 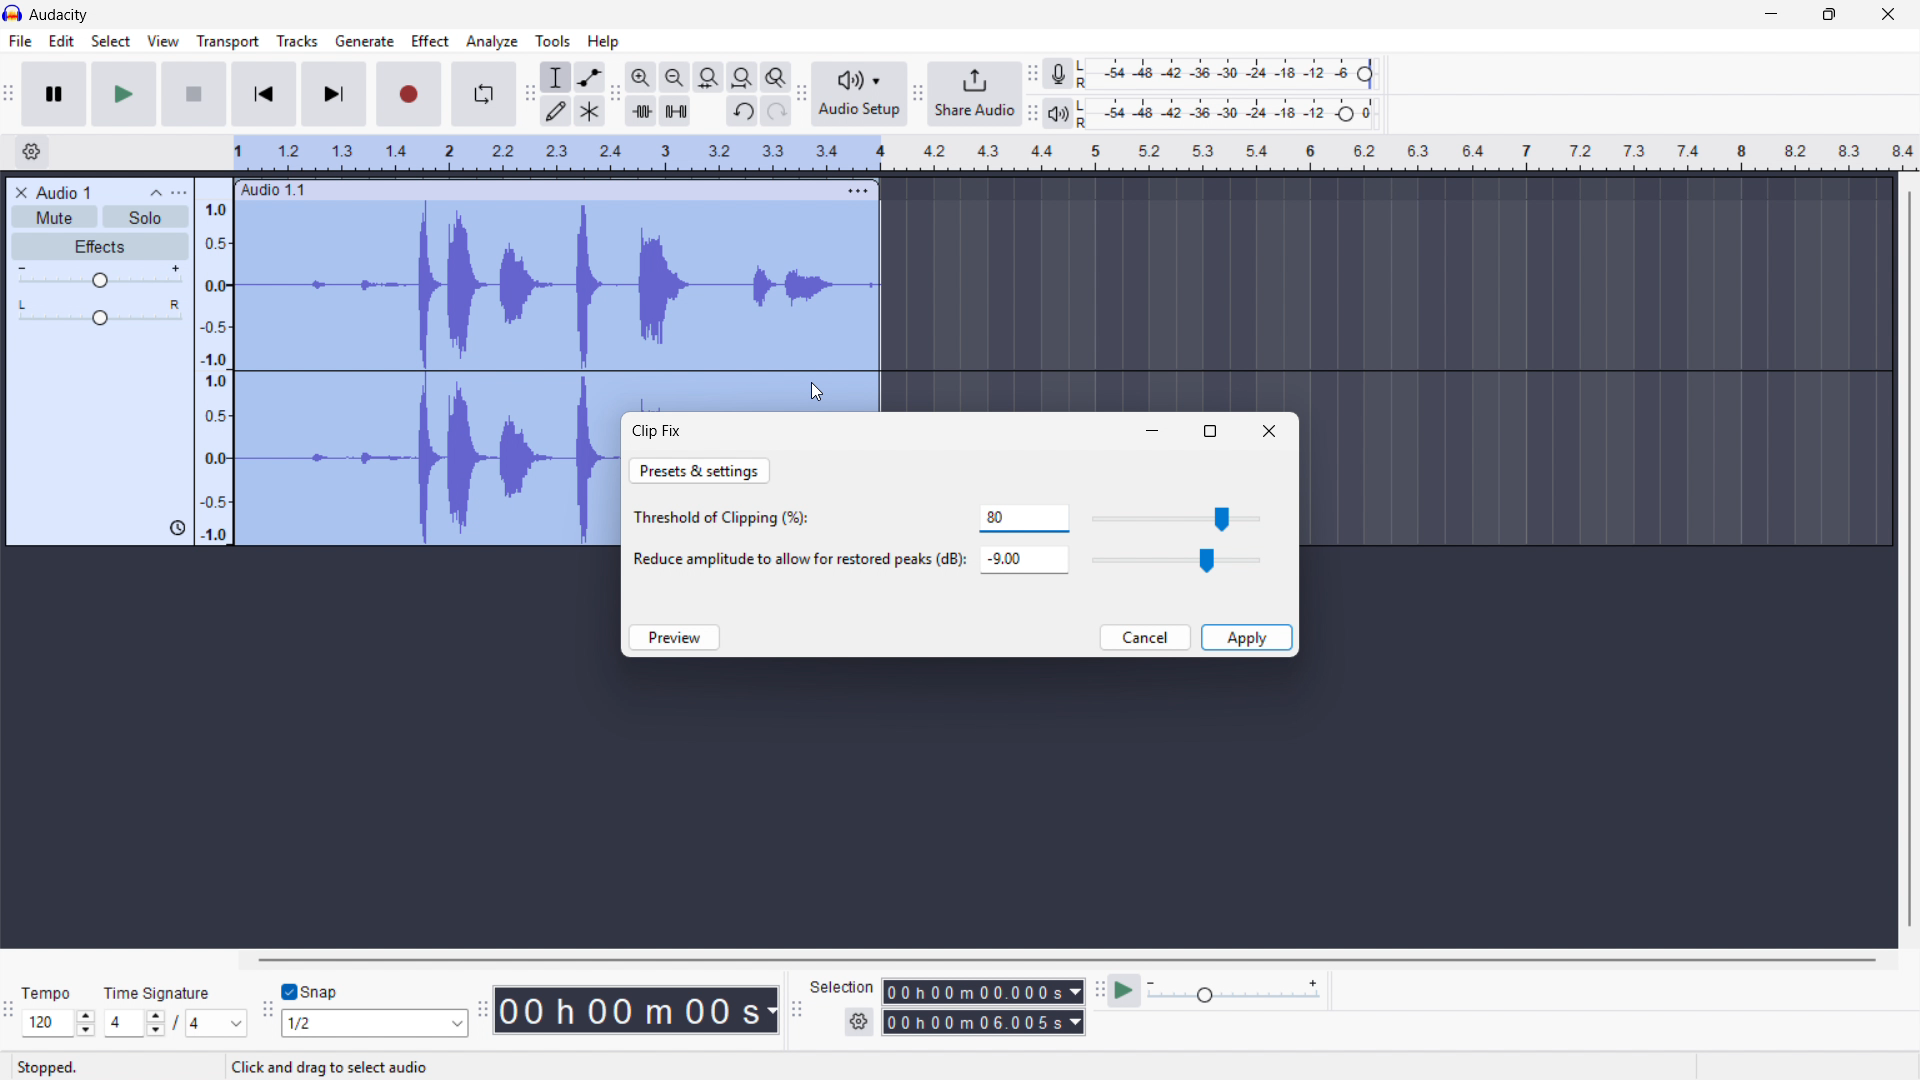 I want to click on Set snapping, so click(x=374, y=1023).